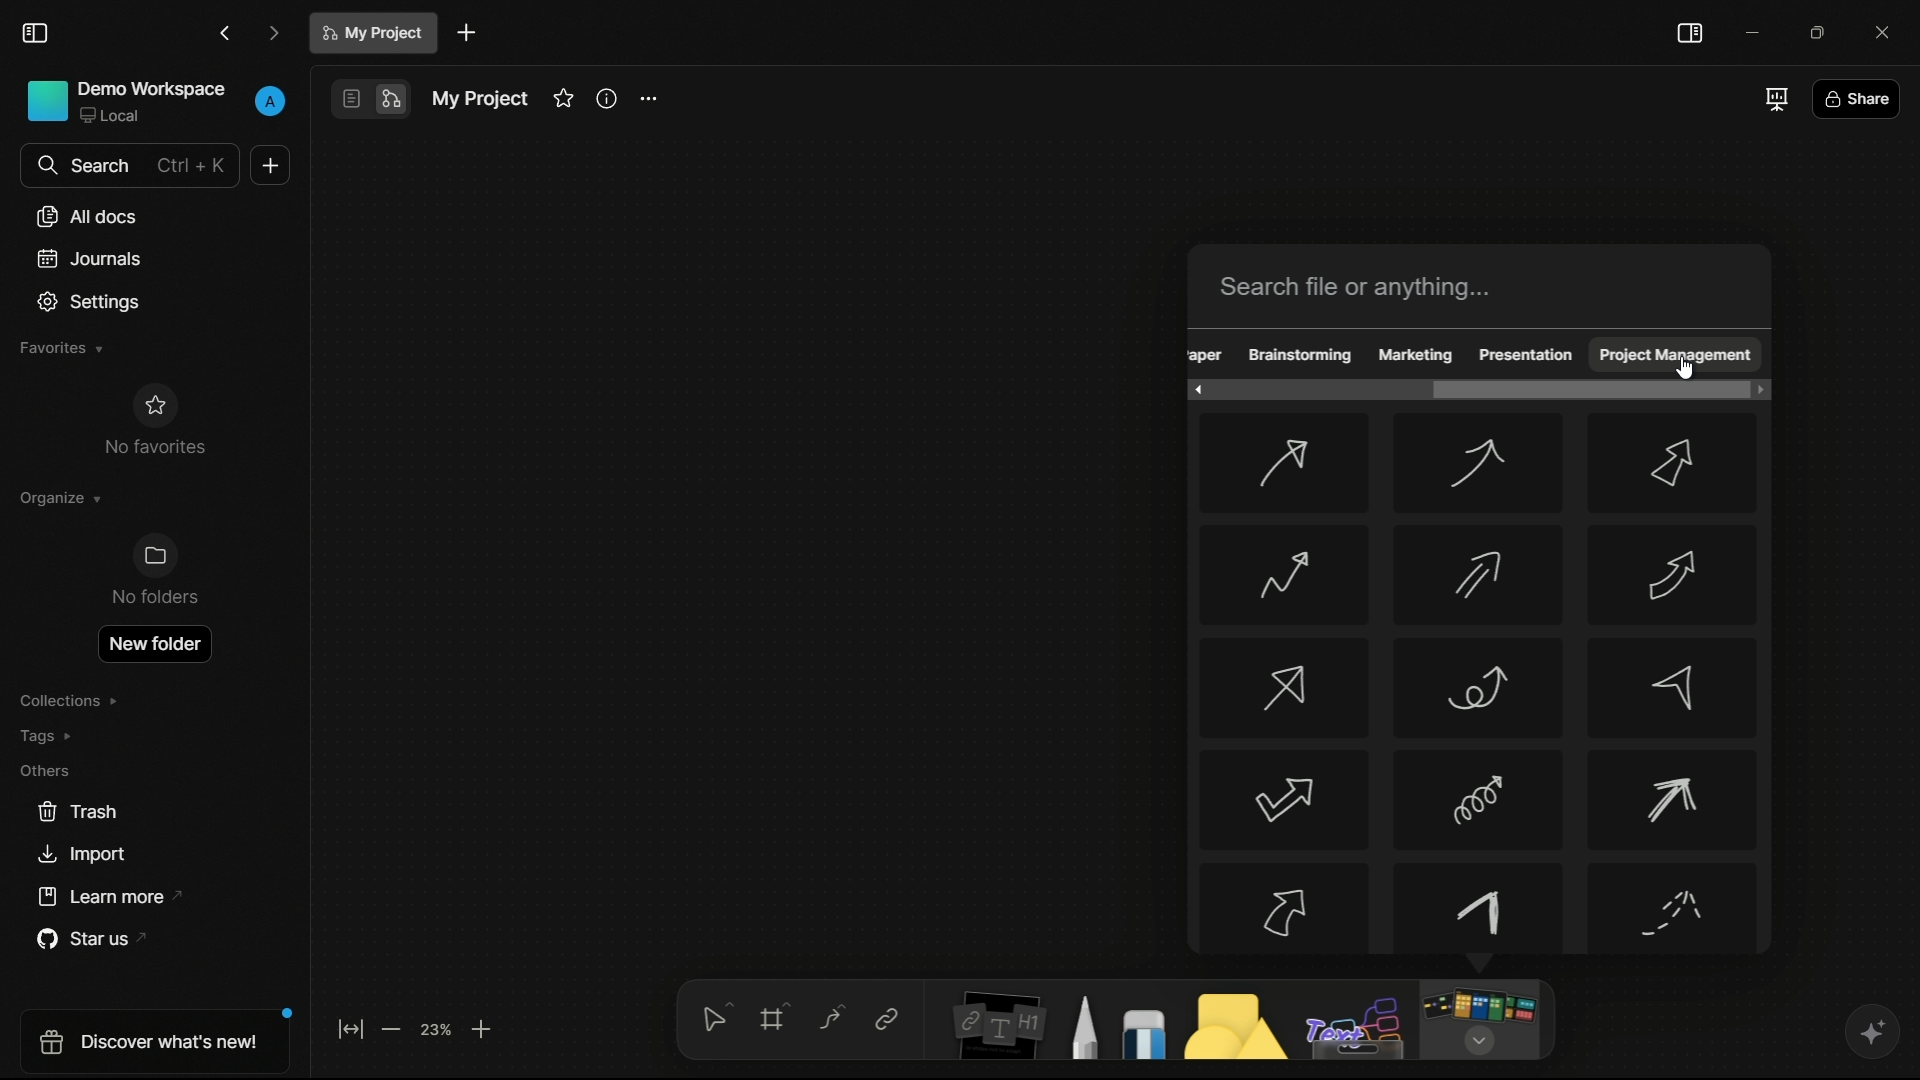  What do you see at coordinates (80, 855) in the screenshot?
I see `import` at bounding box center [80, 855].